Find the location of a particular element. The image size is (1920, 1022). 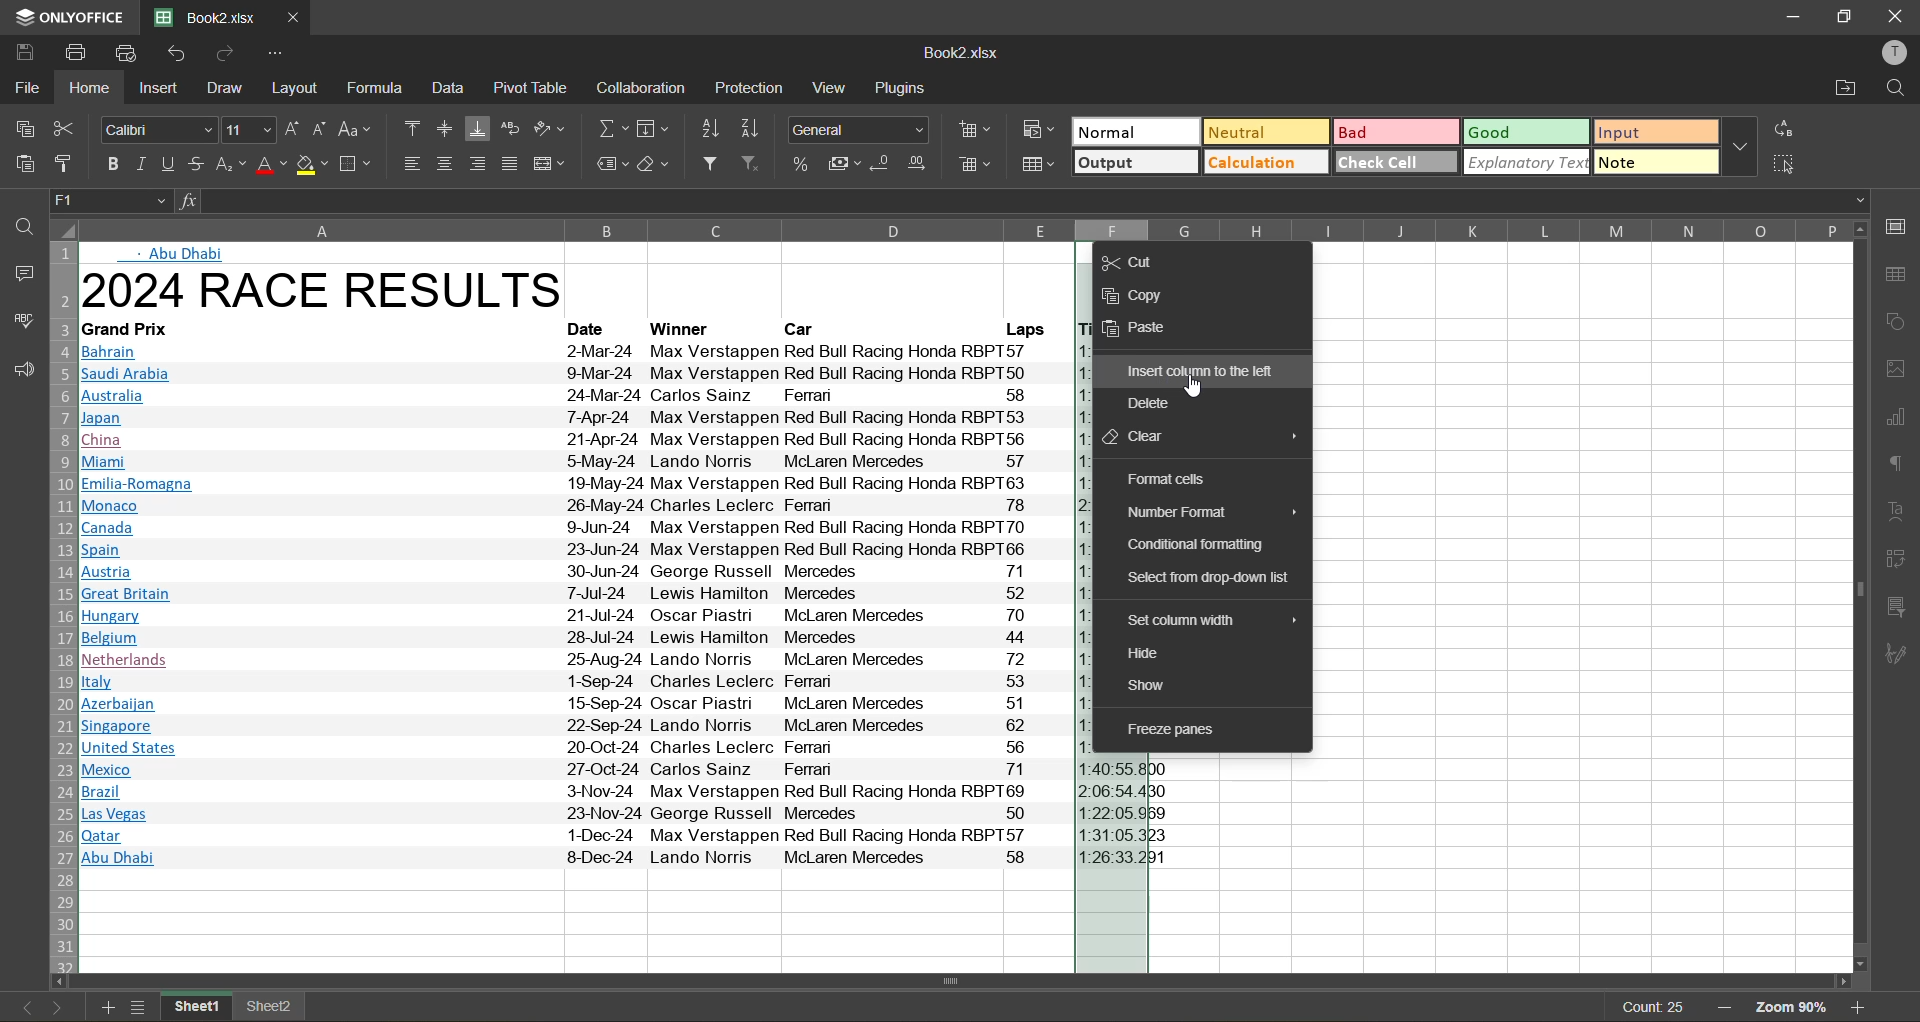

decrement size is located at coordinates (323, 128).